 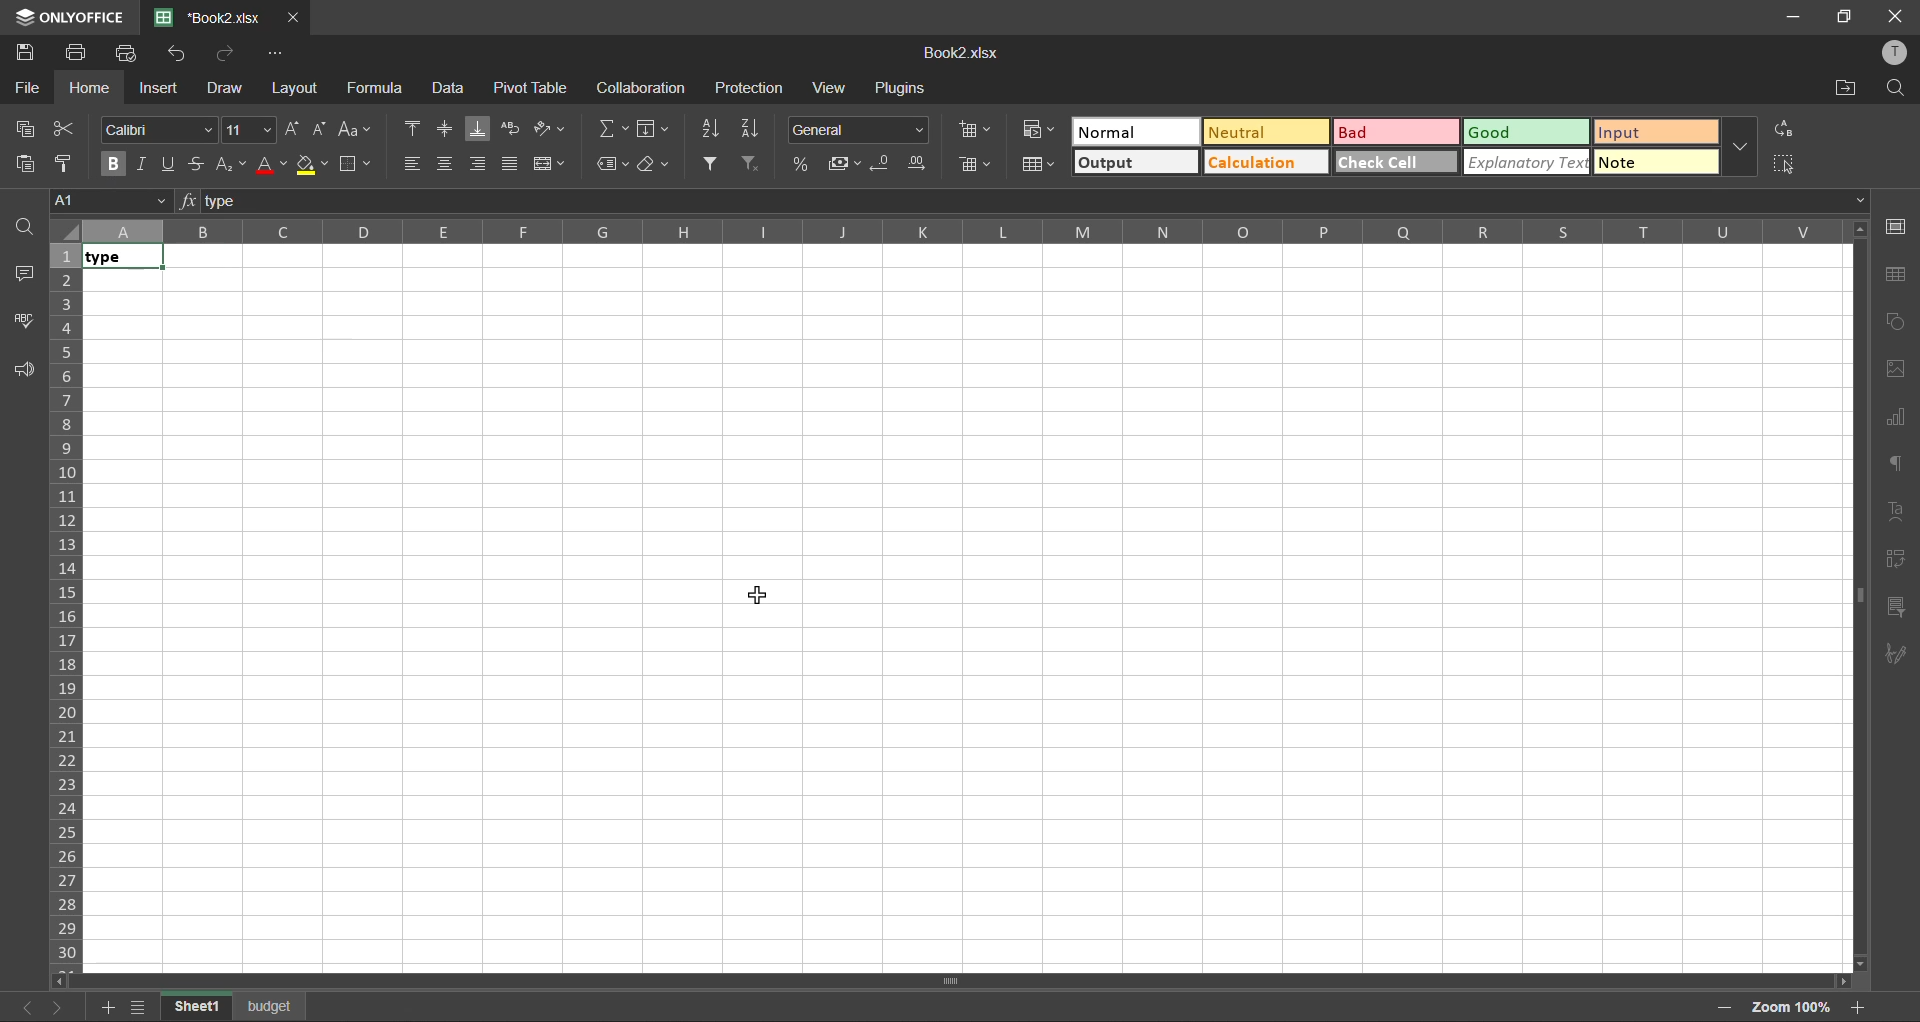 I want to click on bold, so click(x=113, y=168).